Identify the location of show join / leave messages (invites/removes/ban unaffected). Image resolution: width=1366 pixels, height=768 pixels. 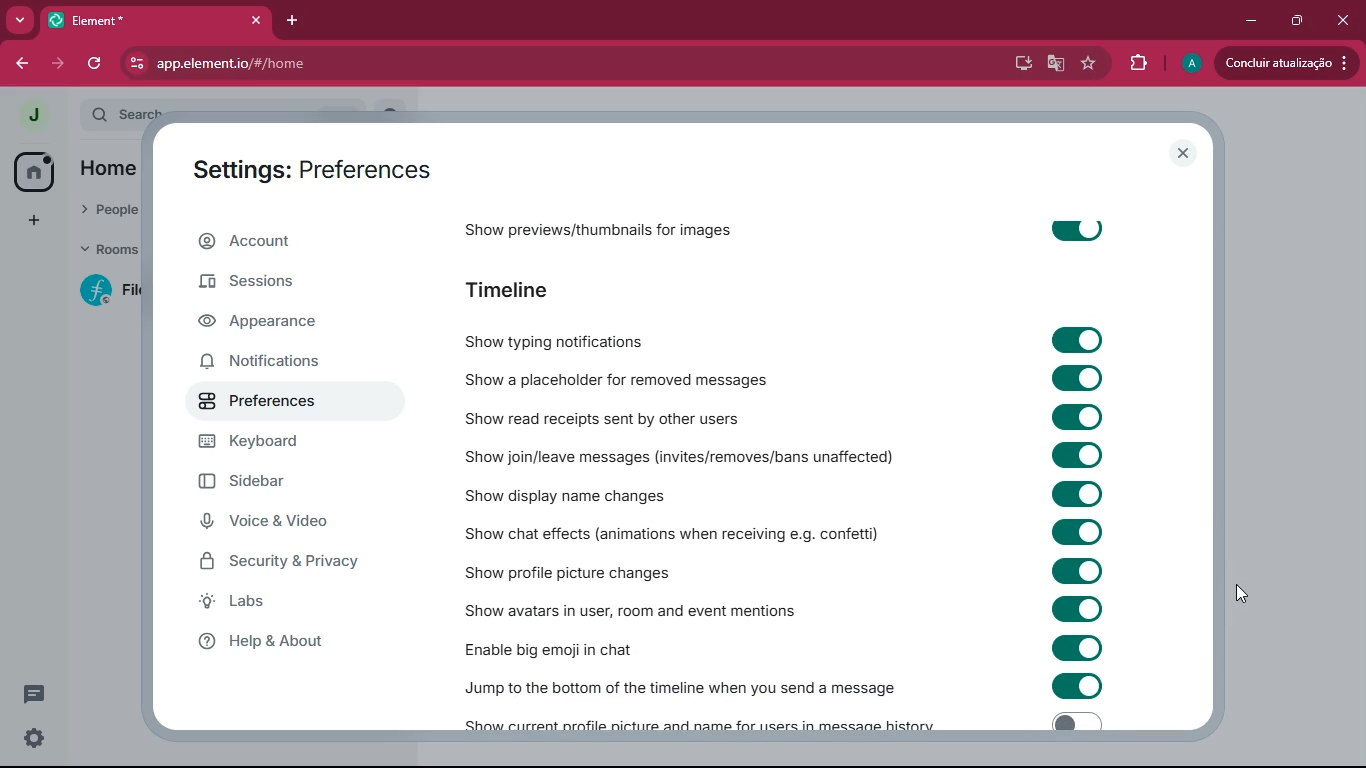
(680, 457).